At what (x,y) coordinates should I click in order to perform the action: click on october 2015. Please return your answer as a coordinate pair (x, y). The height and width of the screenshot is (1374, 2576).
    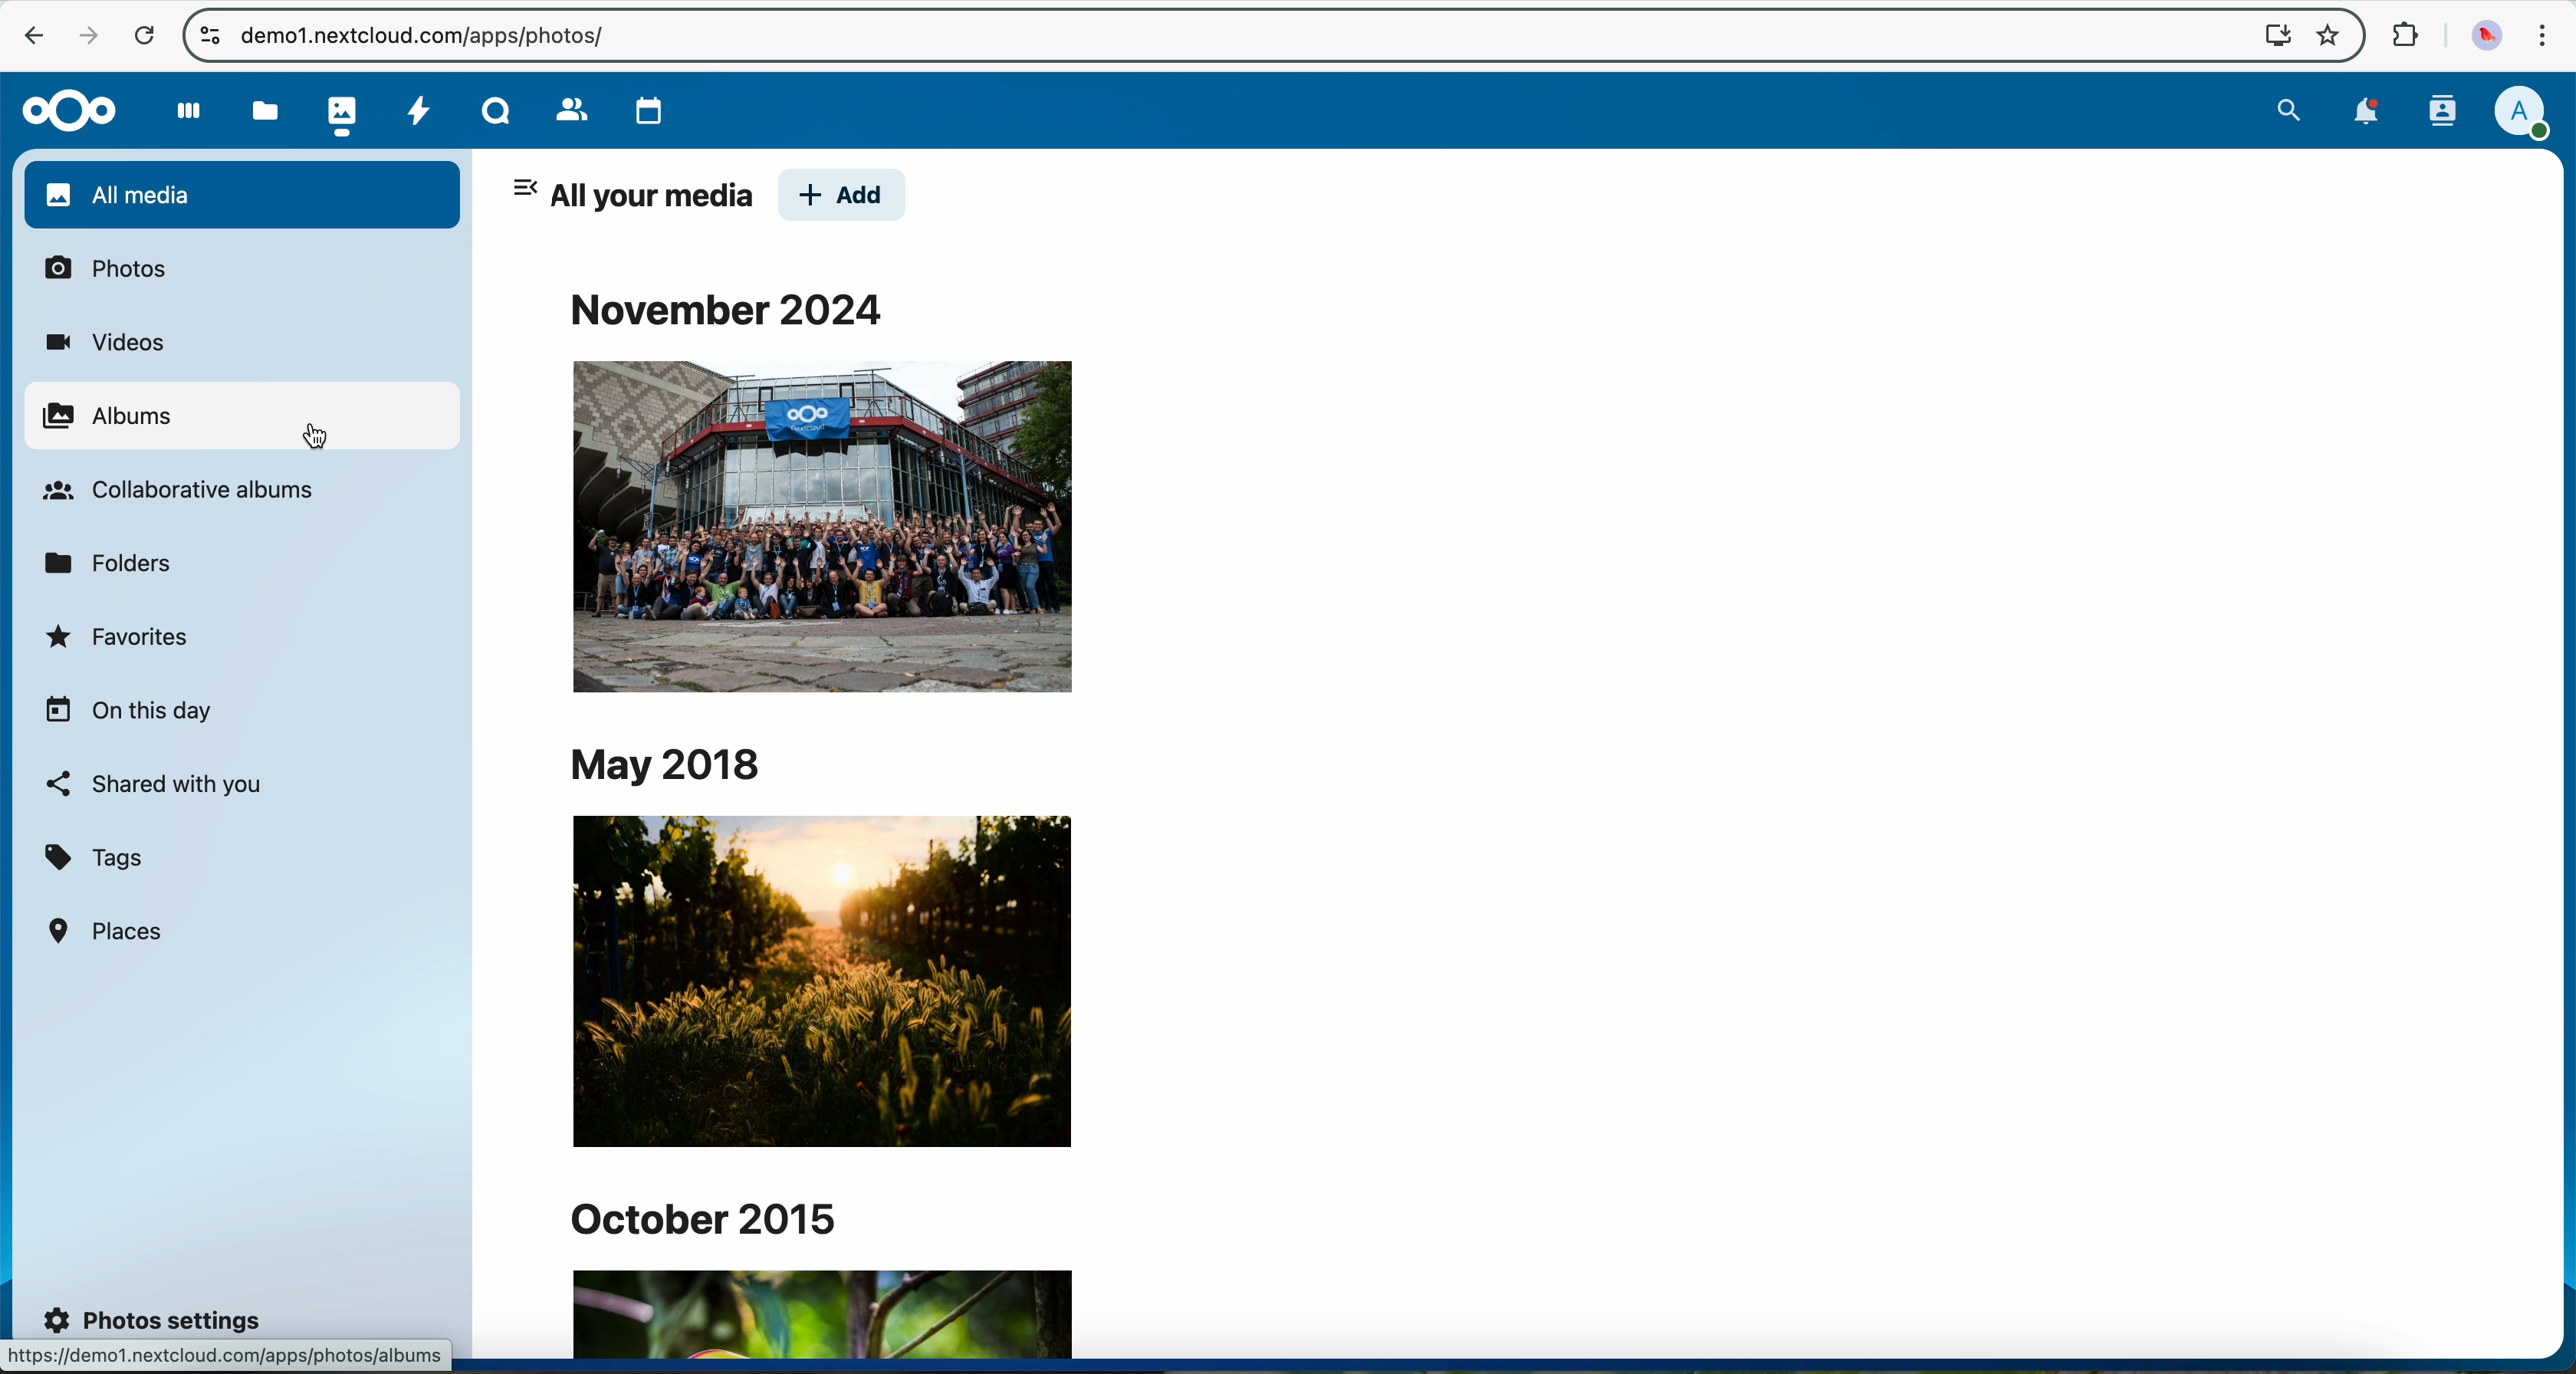
    Looking at the image, I should click on (708, 1219).